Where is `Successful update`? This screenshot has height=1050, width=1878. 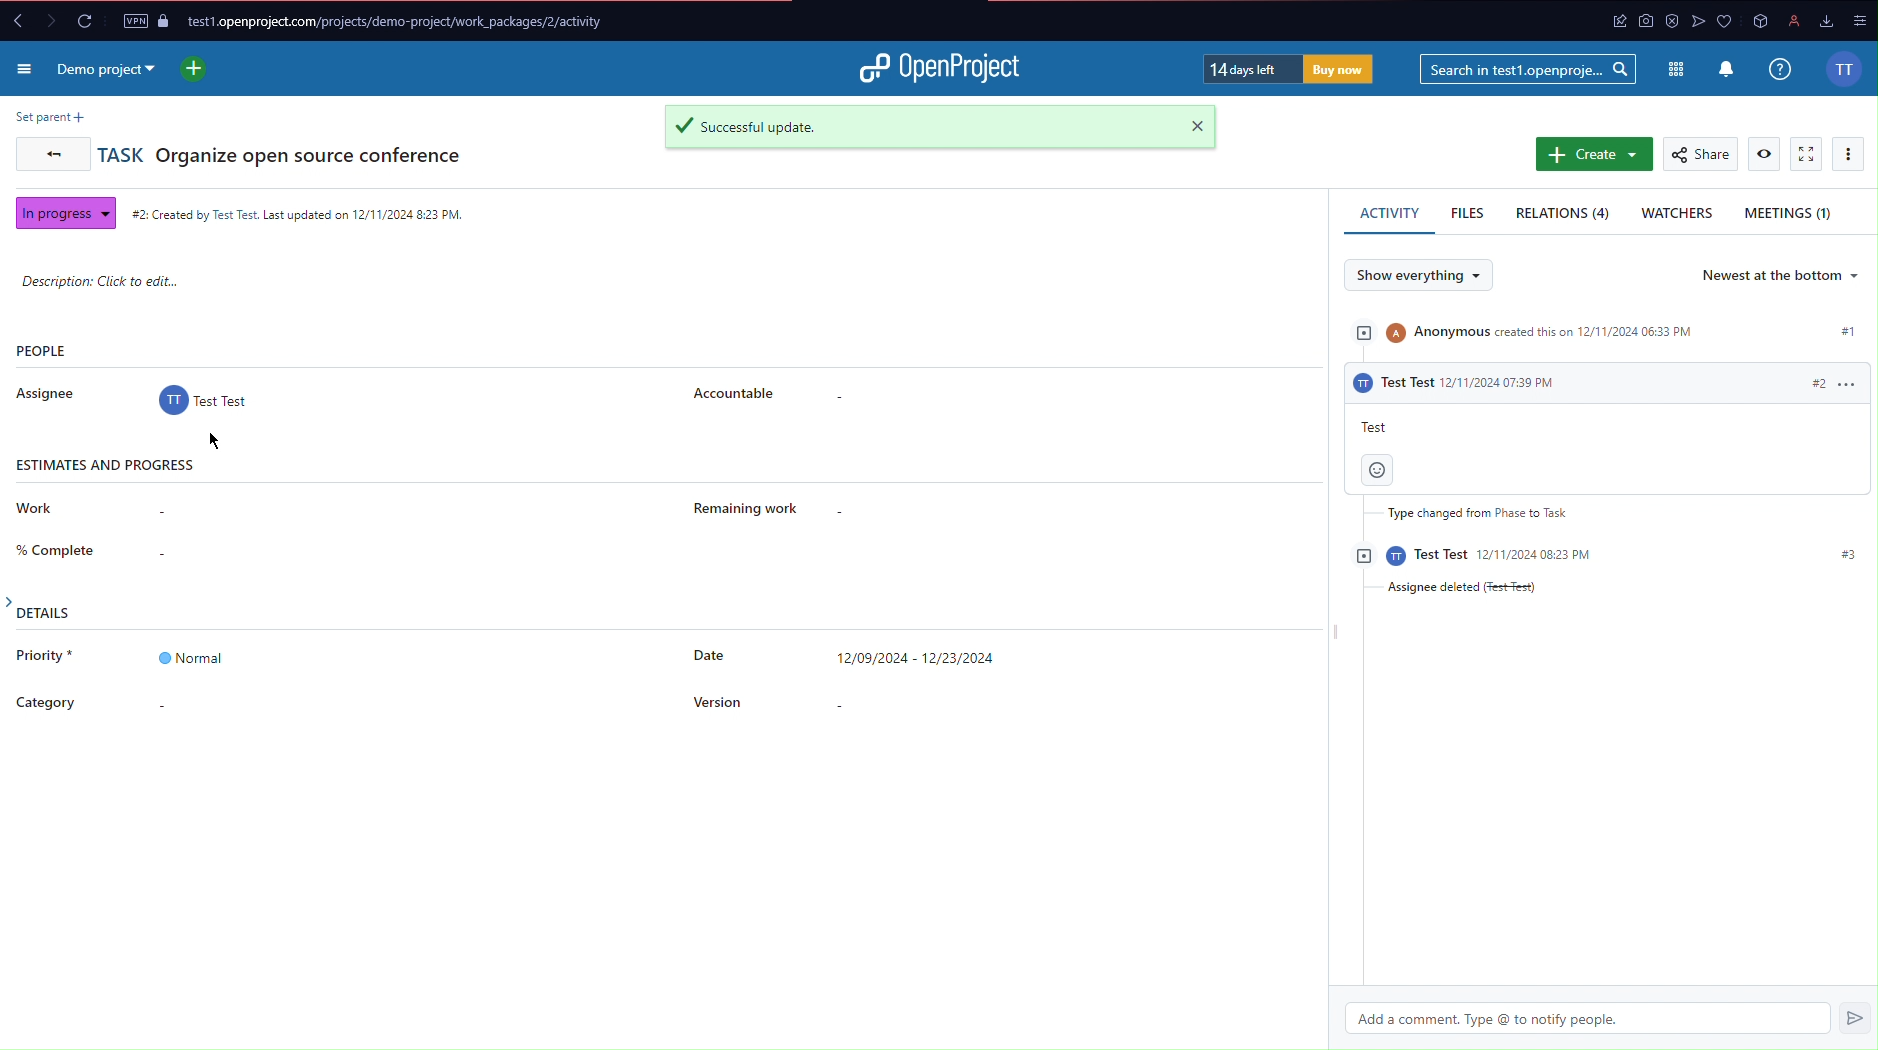
Successful update is located at coordinates (940, 133).